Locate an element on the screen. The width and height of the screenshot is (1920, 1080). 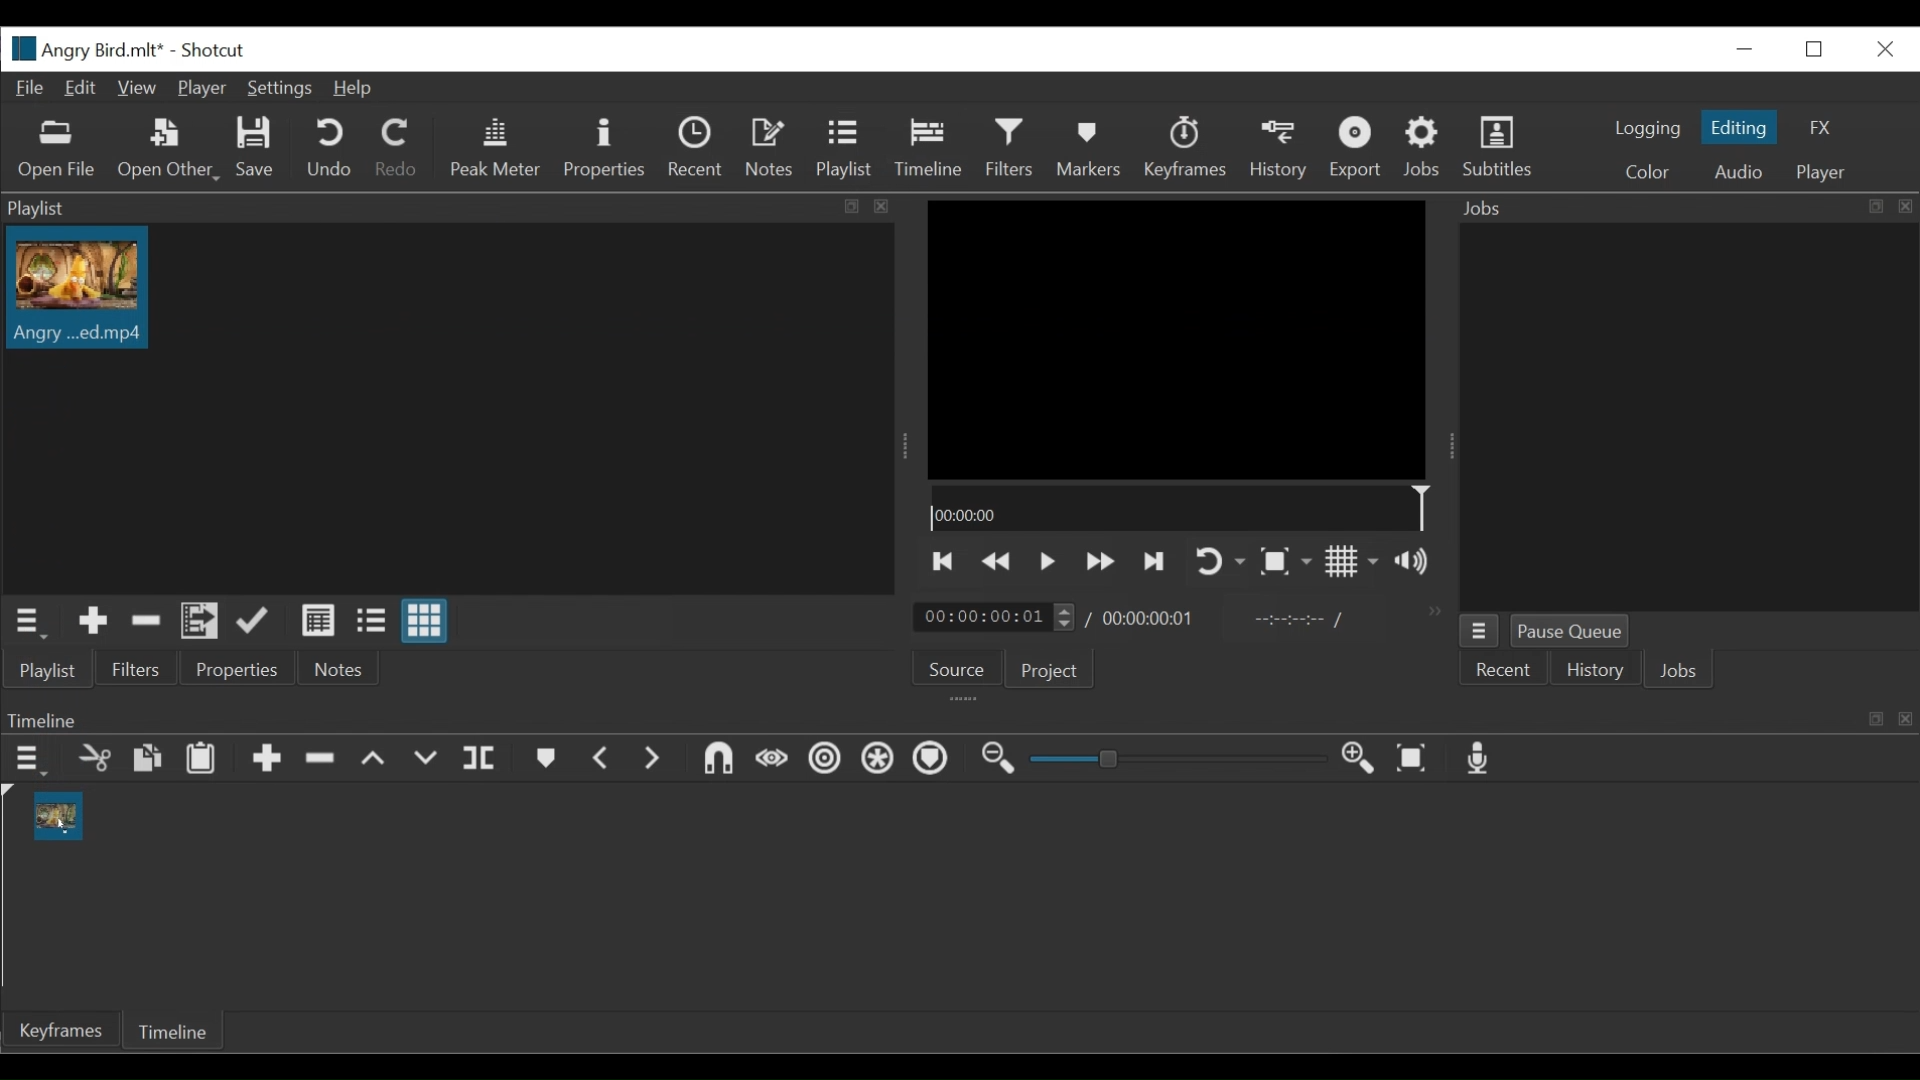
Previous marker is located at coordinates (603, 760).